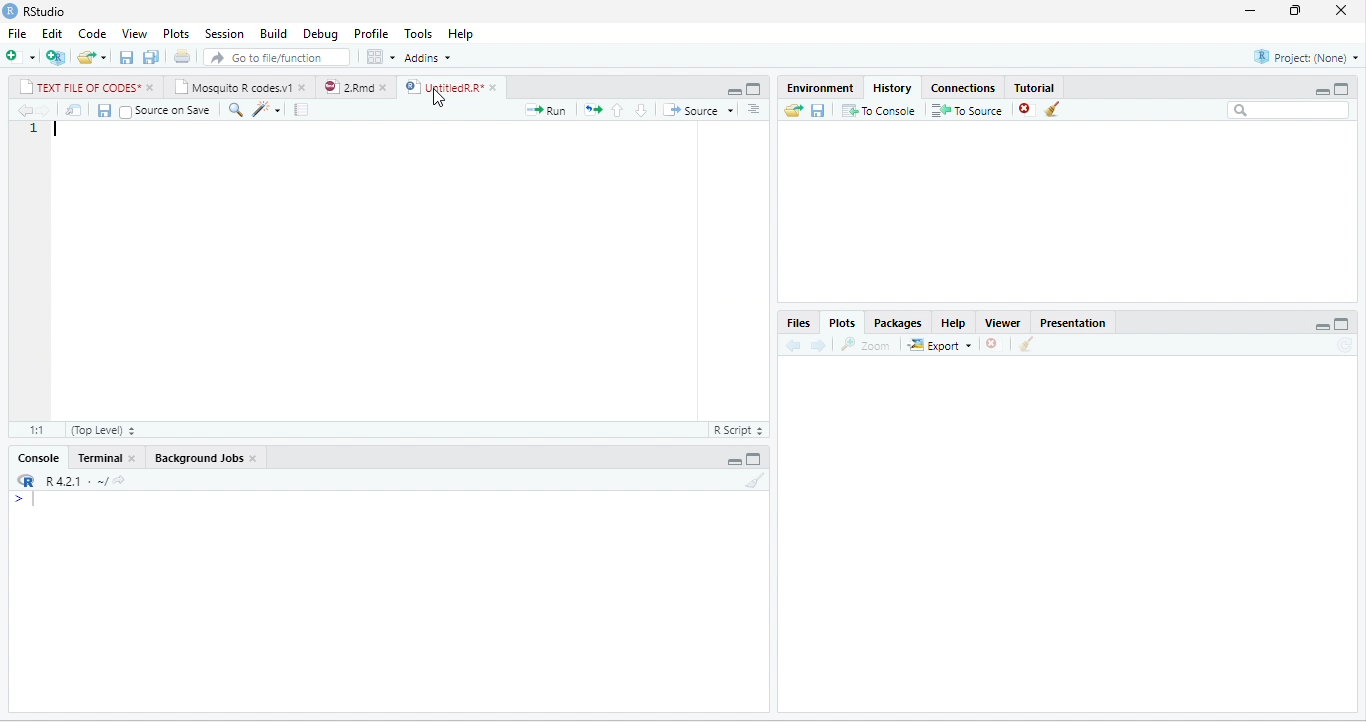 The width and height of the screenshot is (1366, 722). I want to click on Help, so click(460, 34).